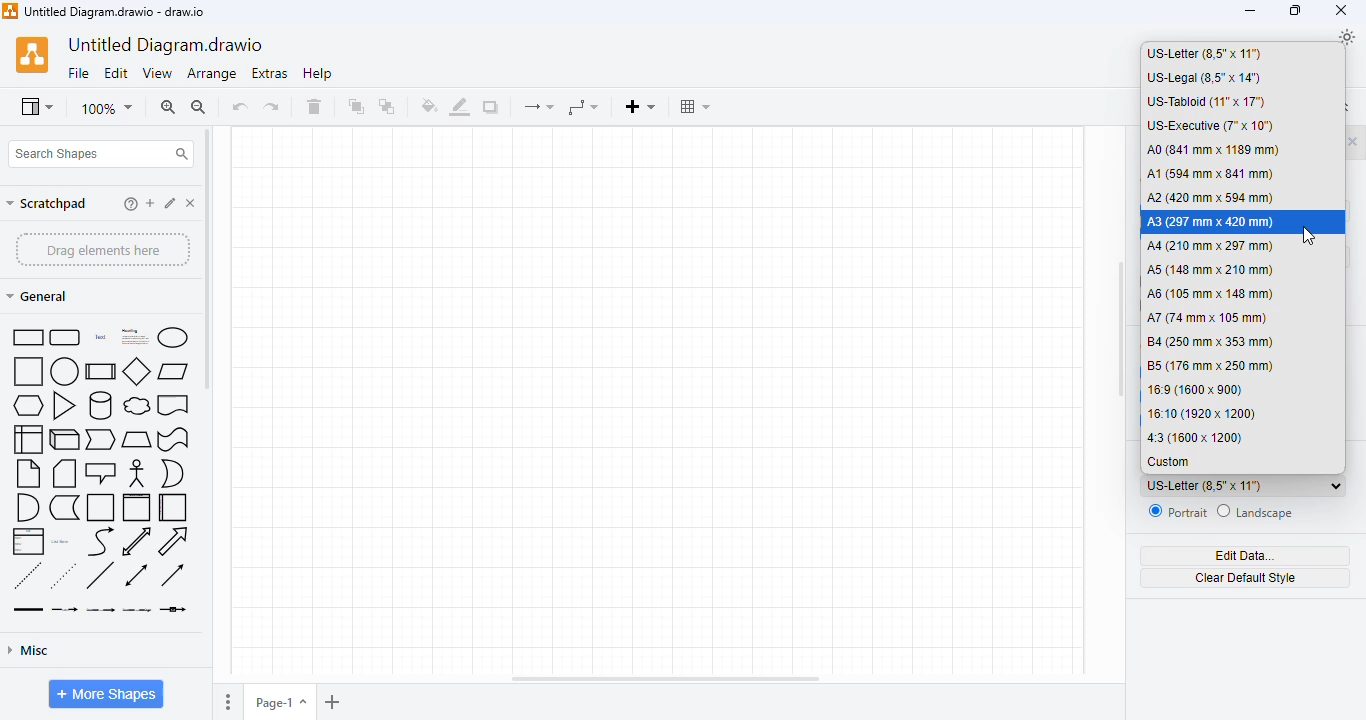  What do you see at coordinates (150, 203) in the screenshot?
I see `add` at bounding box center [150, 203].